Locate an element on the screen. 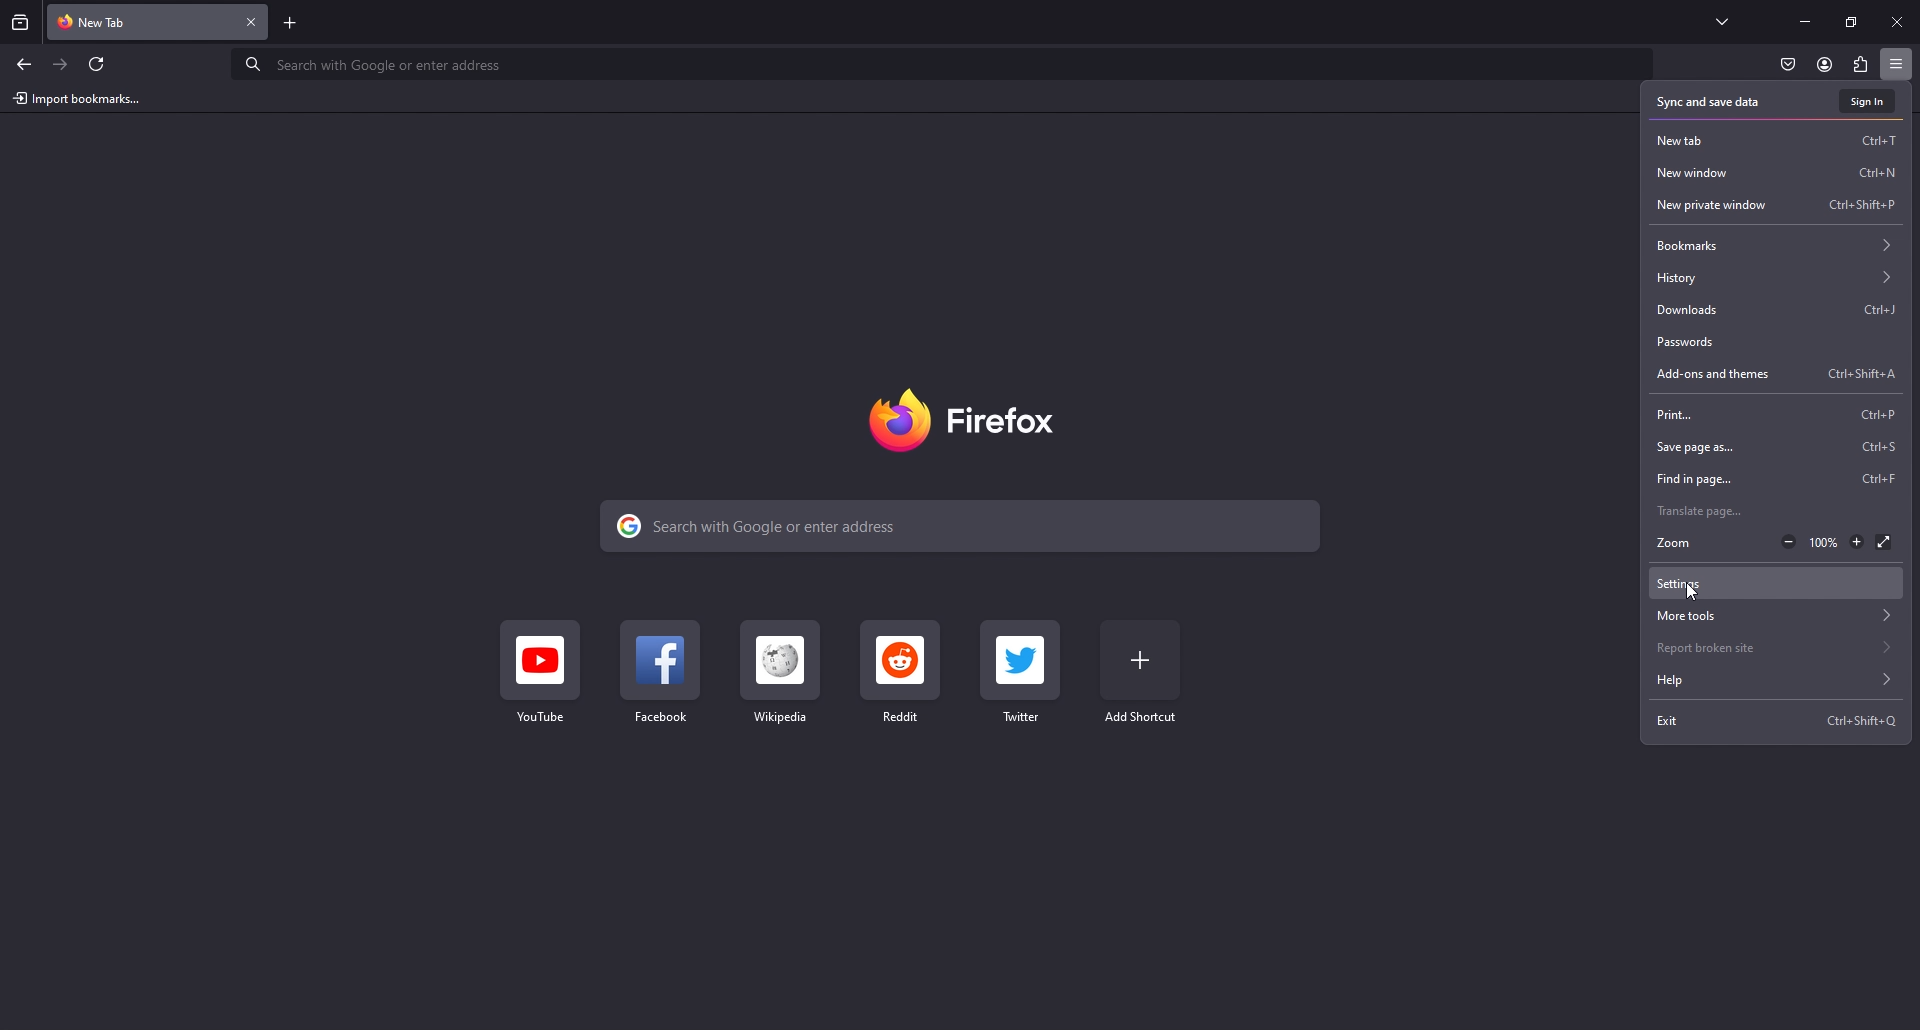  cursor is located at coordinates (1691, 591).